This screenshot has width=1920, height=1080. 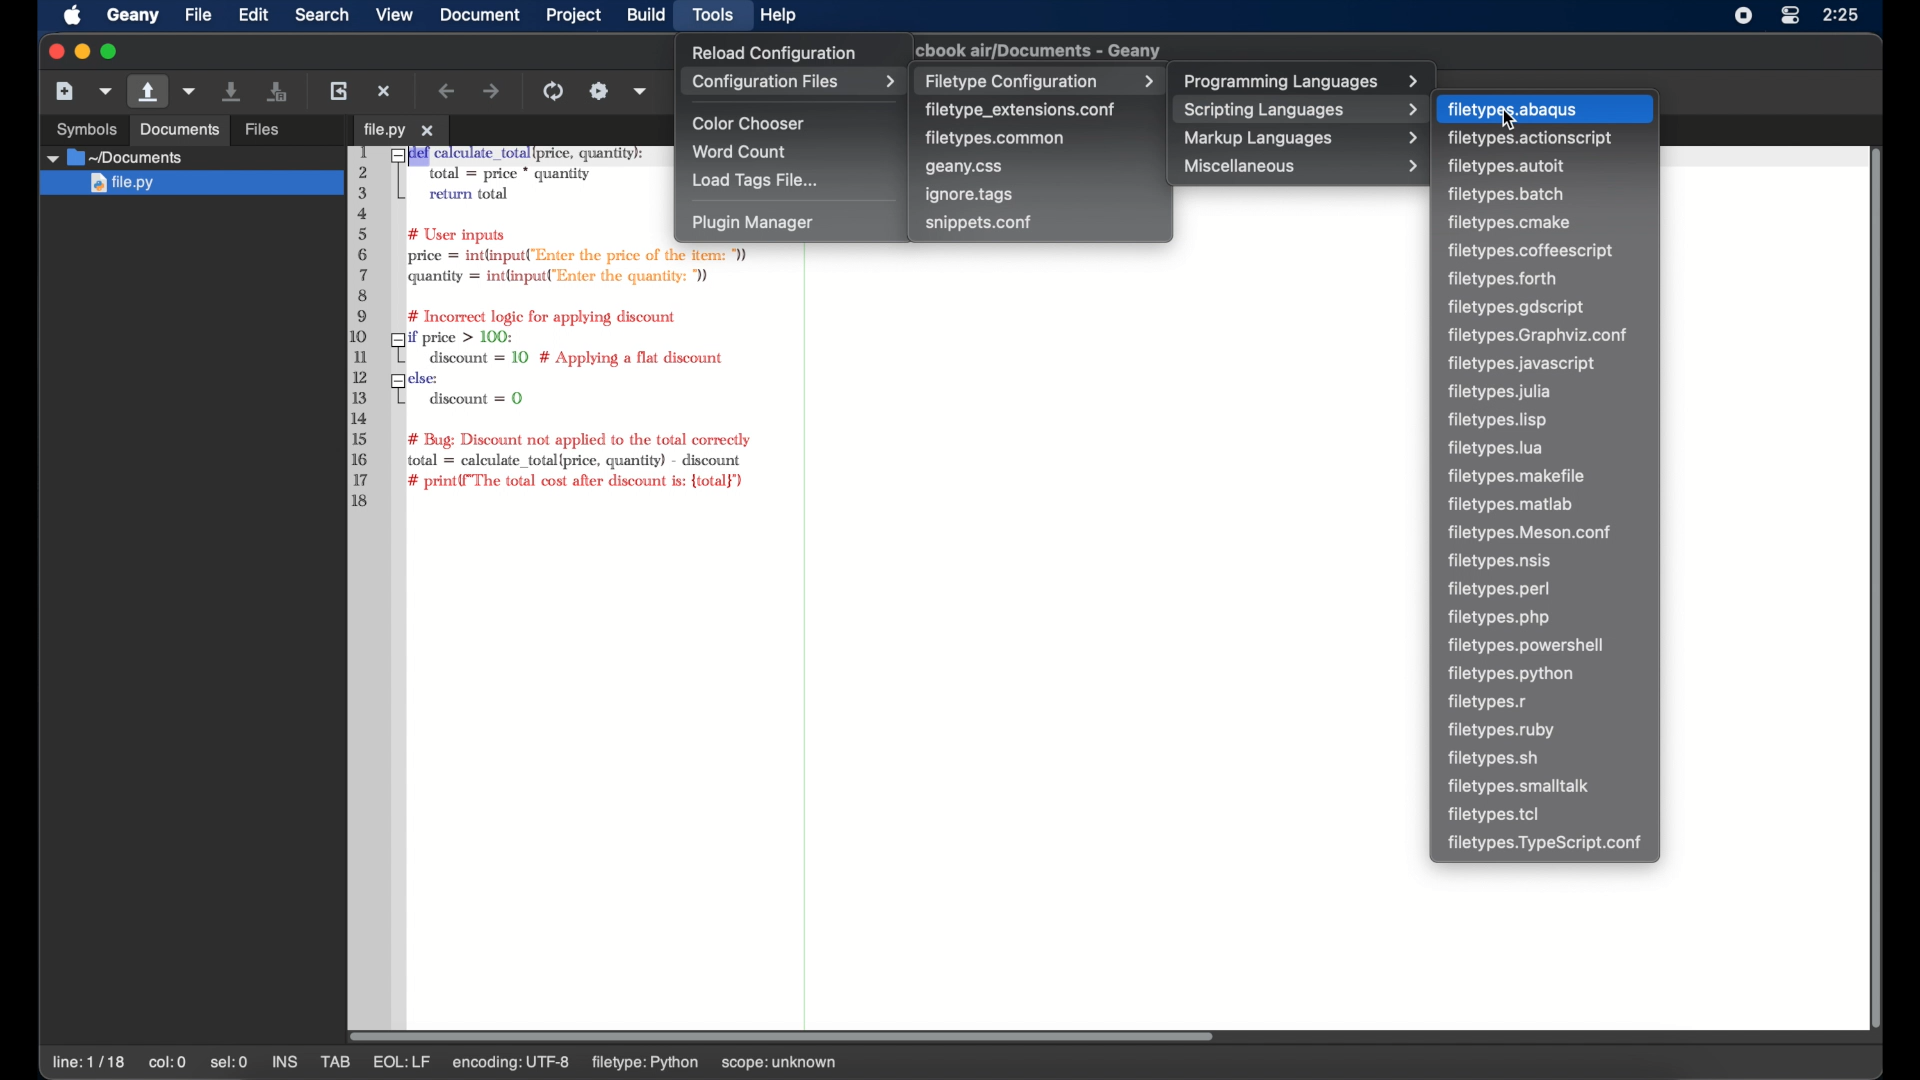 I want to click on mod, so click(x=392, y=1062).